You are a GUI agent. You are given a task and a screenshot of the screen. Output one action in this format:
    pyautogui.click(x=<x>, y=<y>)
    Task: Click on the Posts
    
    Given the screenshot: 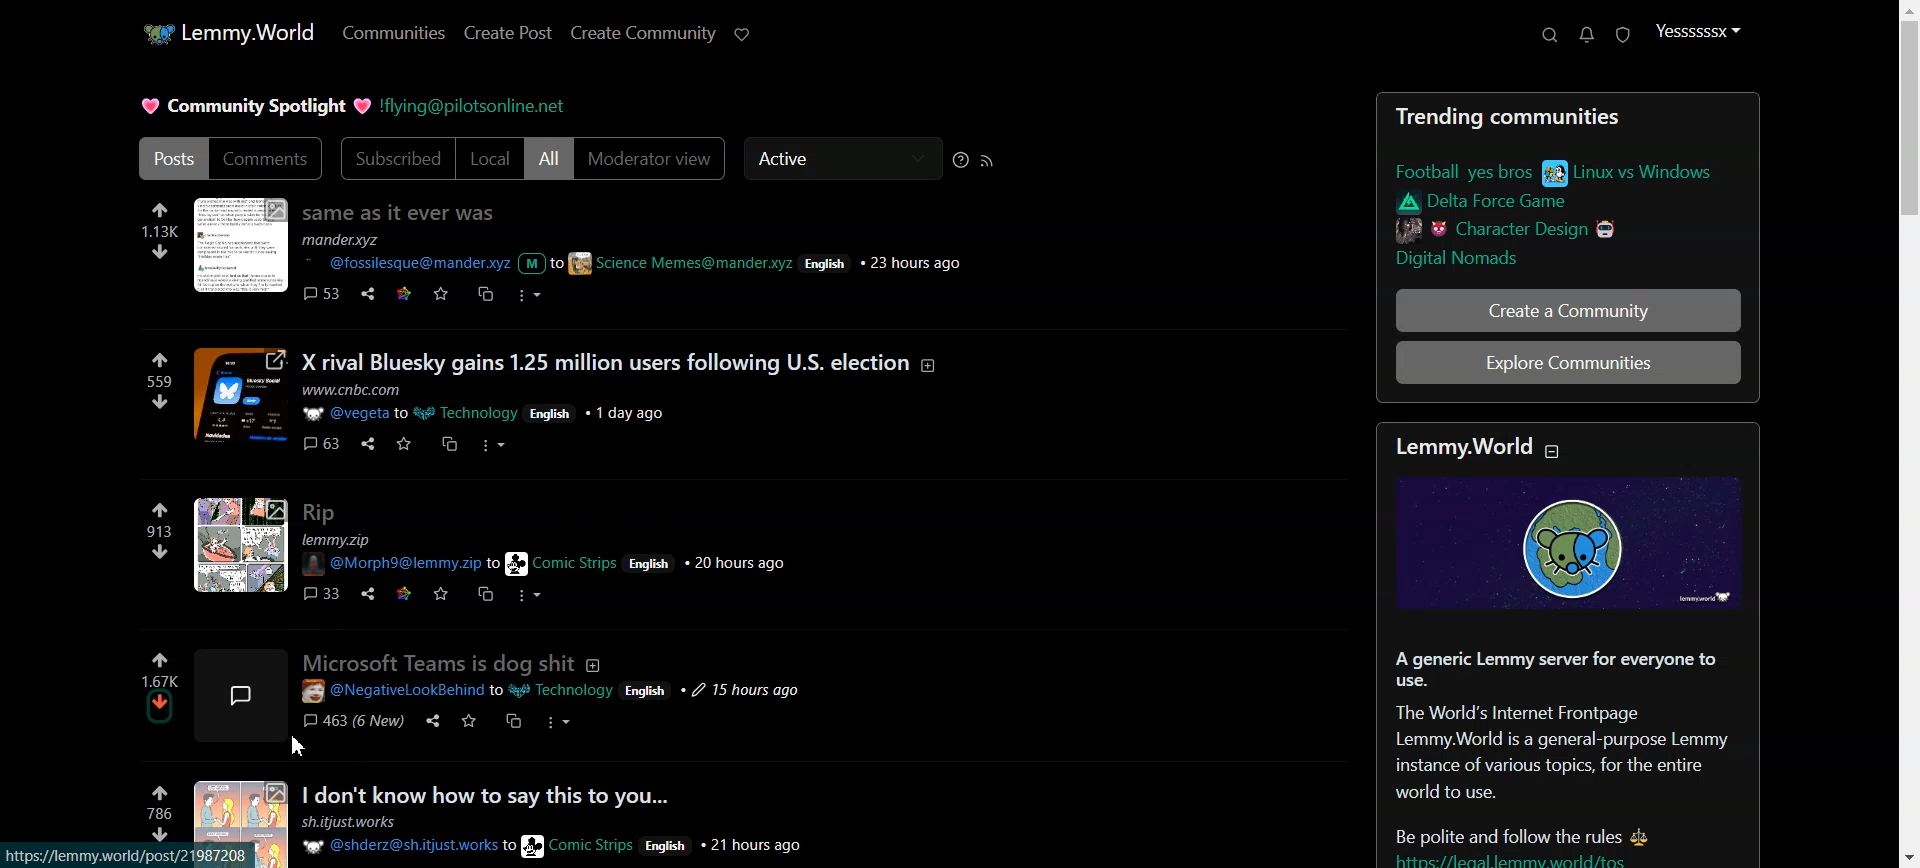 What is the action you would take?
    pyautogui.click(x=171, y=159)
    